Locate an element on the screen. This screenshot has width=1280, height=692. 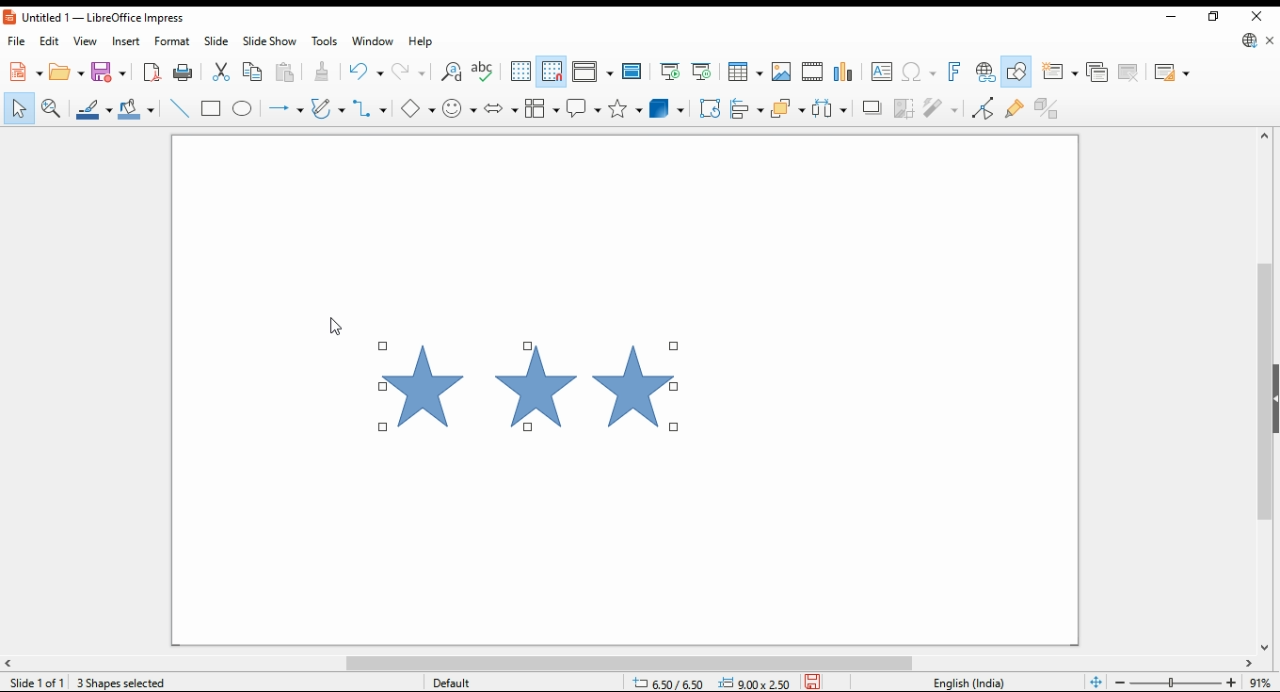
shadows is located at coordinates (872, 108).